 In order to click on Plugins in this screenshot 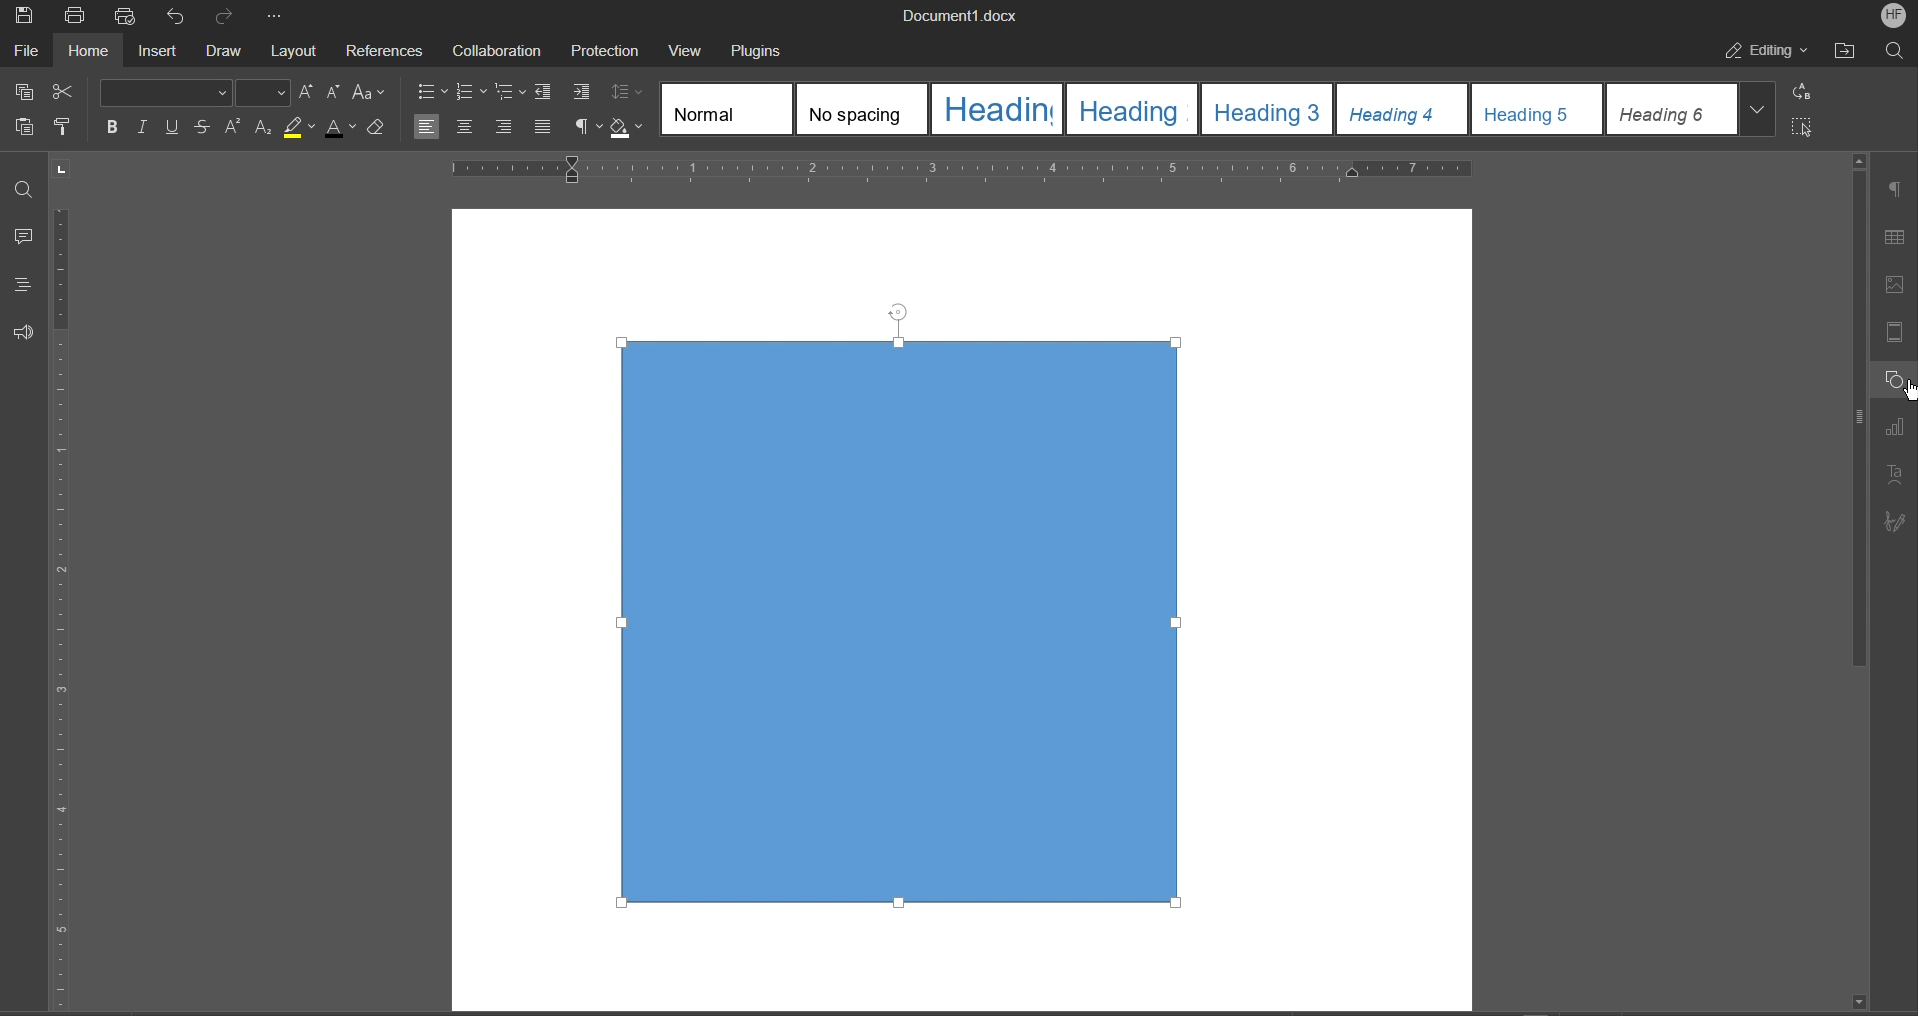, I will do `click(765, 50)`.